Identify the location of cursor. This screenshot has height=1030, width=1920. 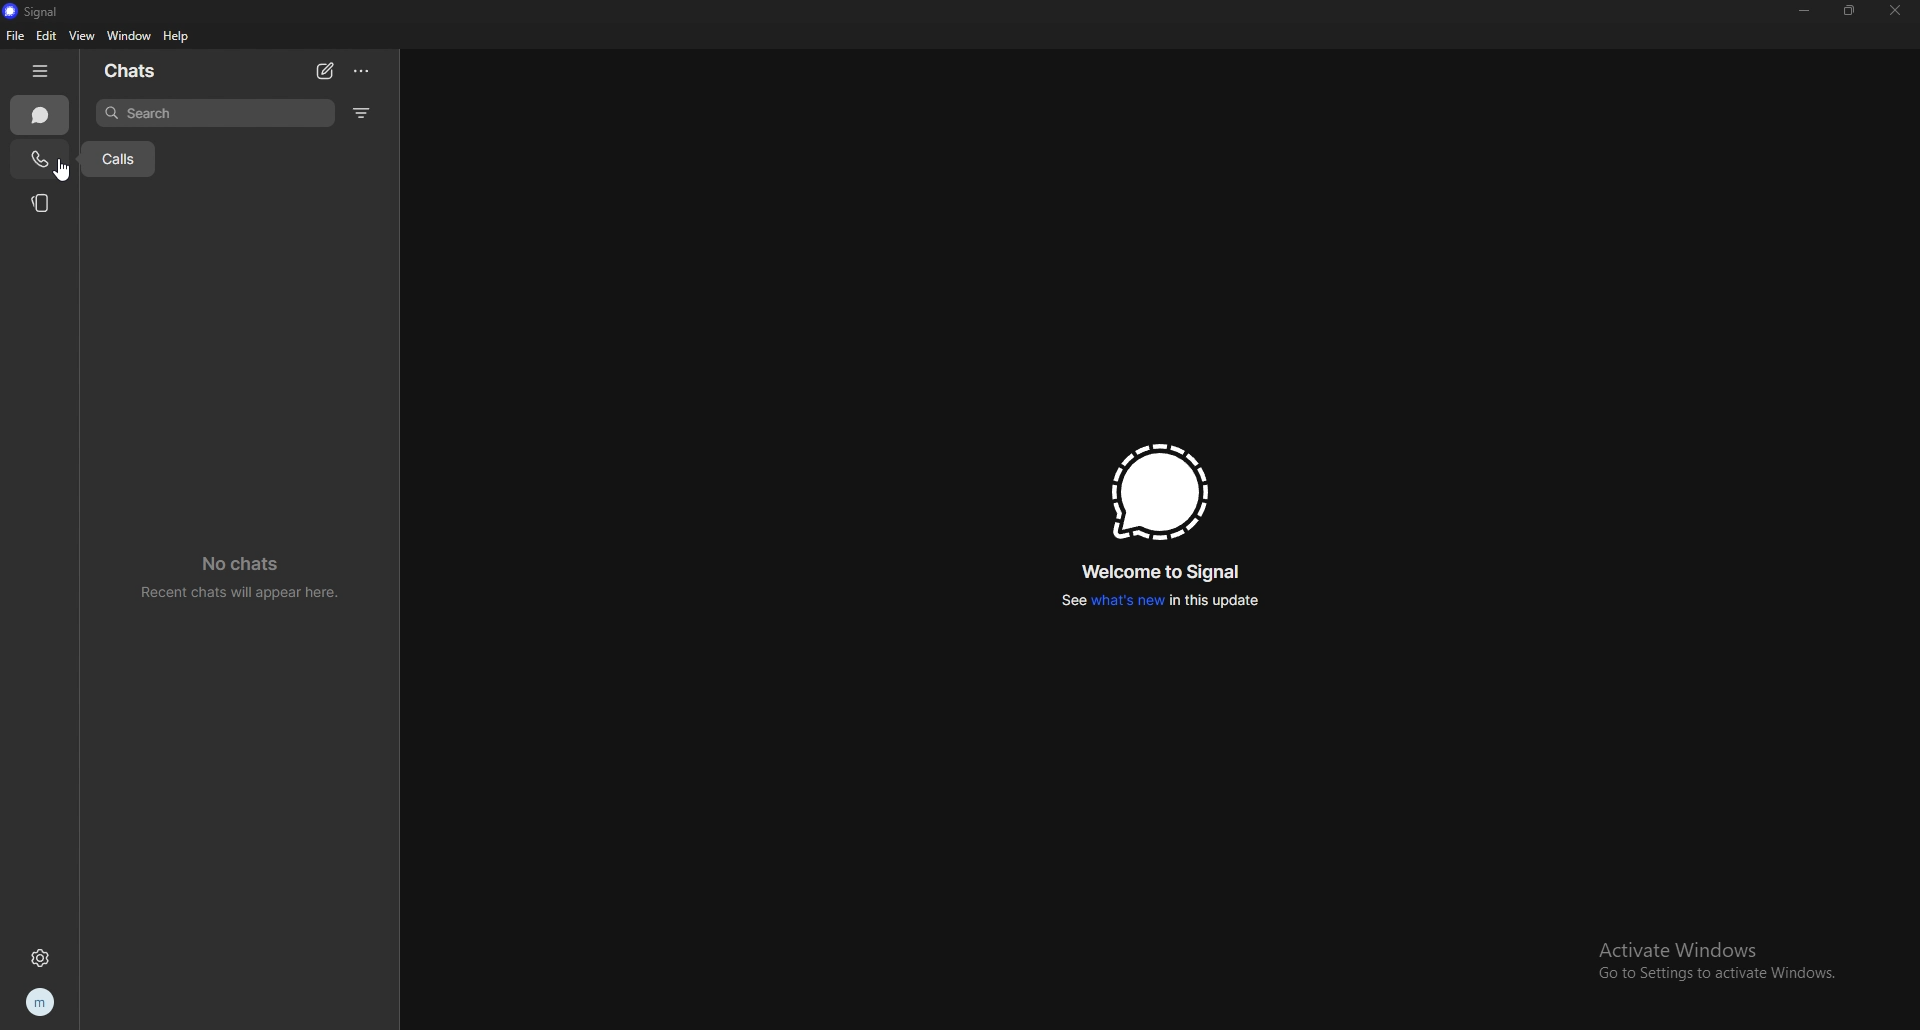
(66, 176).